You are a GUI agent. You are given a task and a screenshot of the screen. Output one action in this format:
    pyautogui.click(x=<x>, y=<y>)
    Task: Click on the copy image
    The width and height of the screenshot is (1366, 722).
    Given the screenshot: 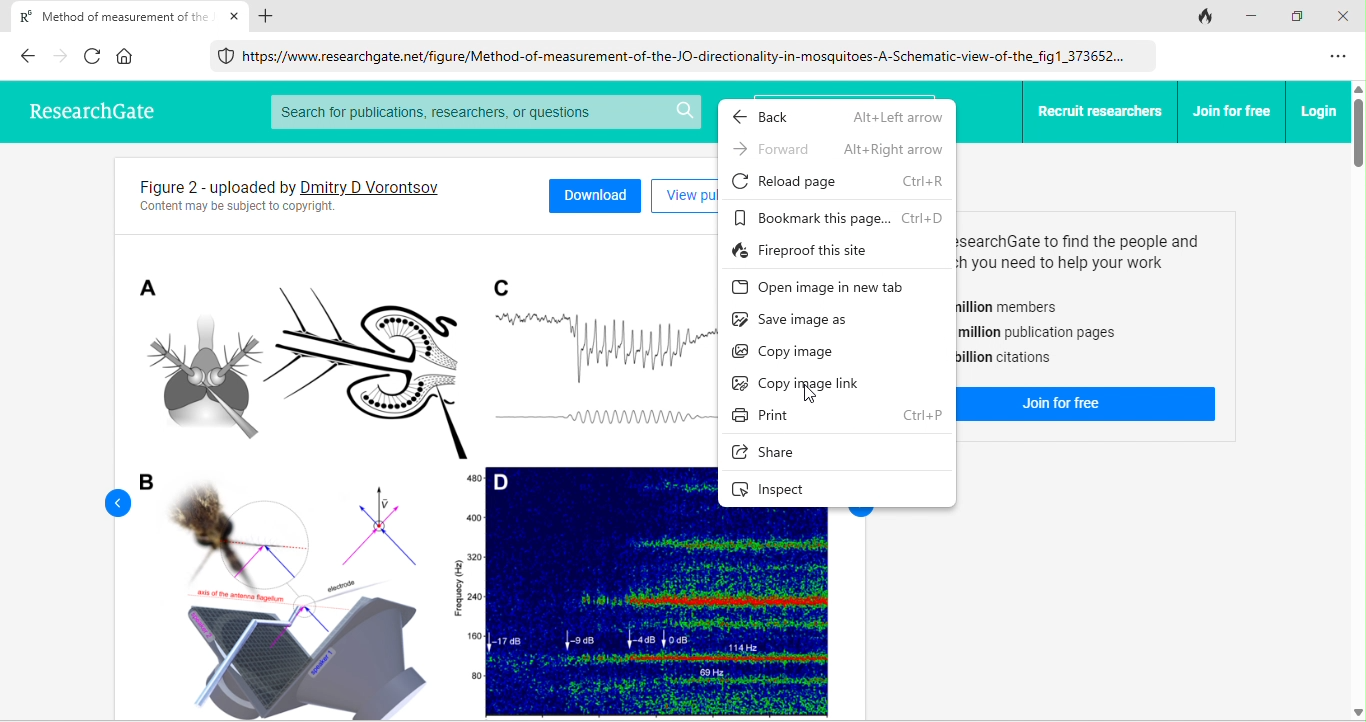 What is the action you would take?
    pyautogui.click(x=794, y=354)
    